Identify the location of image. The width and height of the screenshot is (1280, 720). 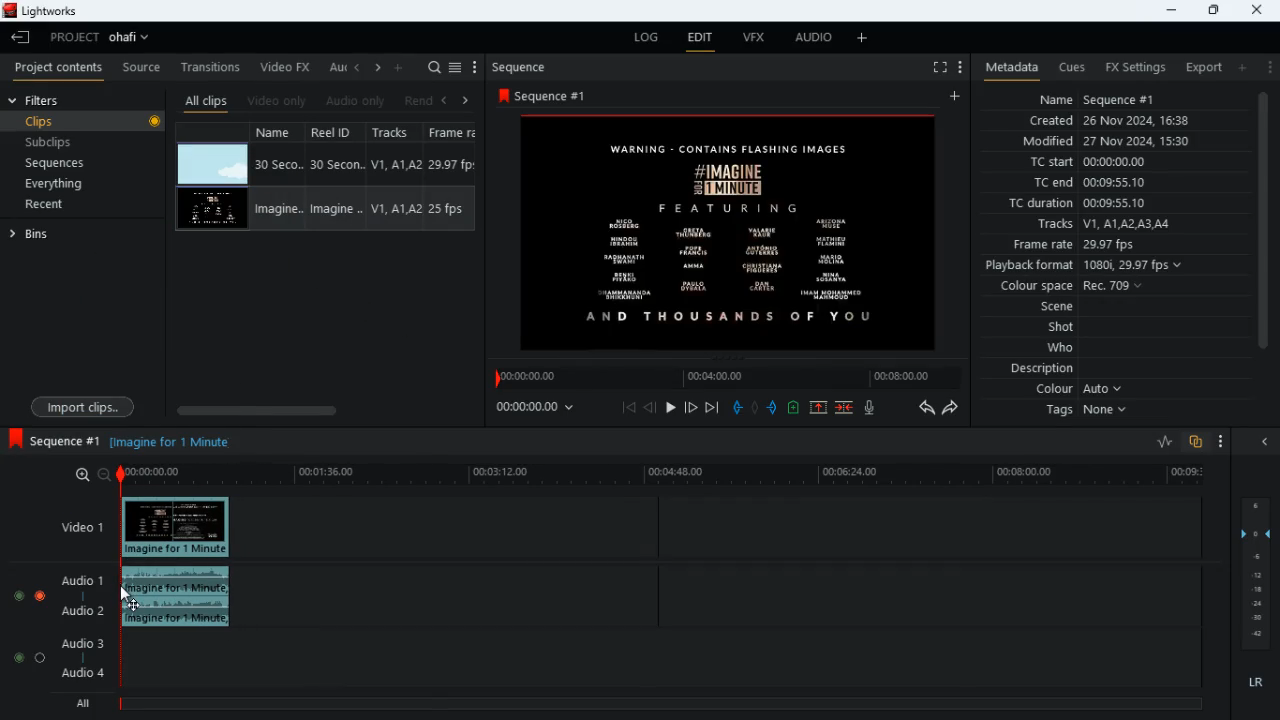
(212, 210).